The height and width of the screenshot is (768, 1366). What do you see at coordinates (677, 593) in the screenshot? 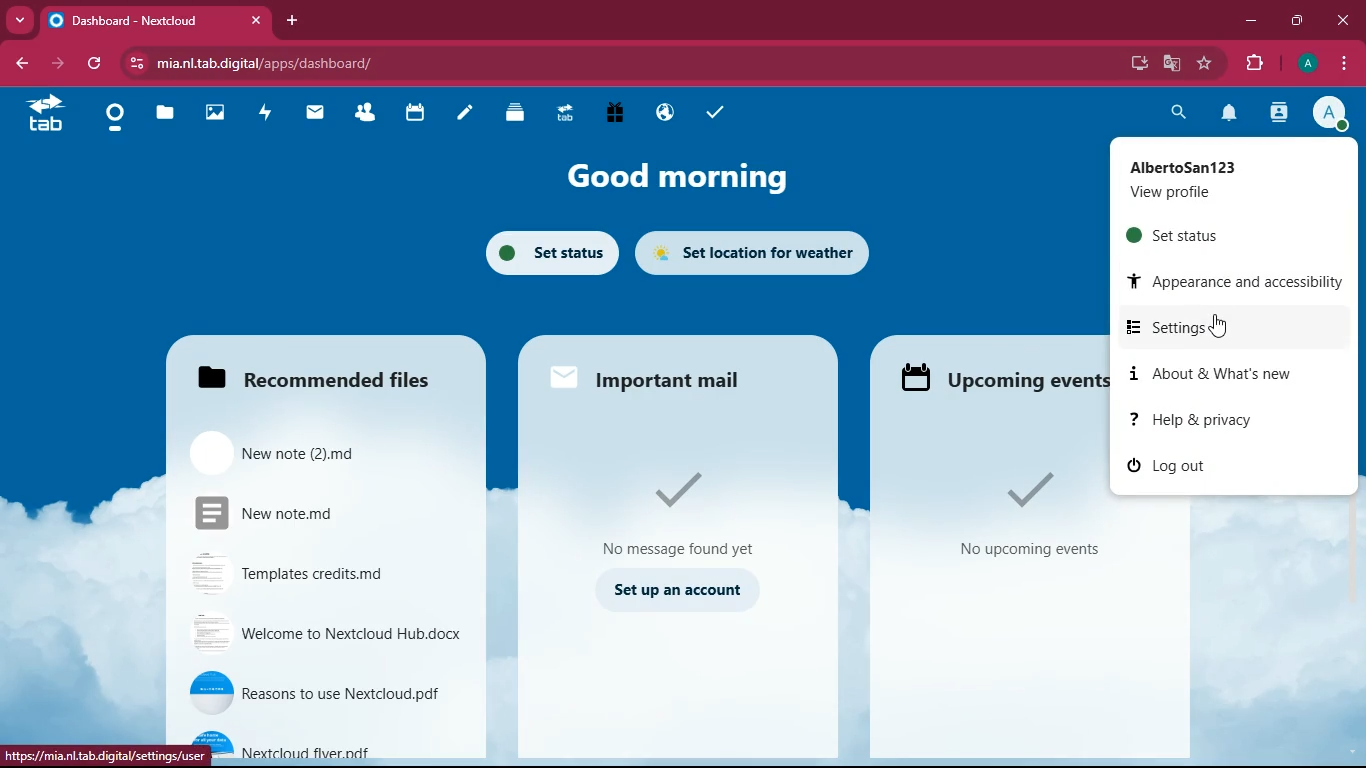
I see `set up an account` at bounding box center [677, 593].